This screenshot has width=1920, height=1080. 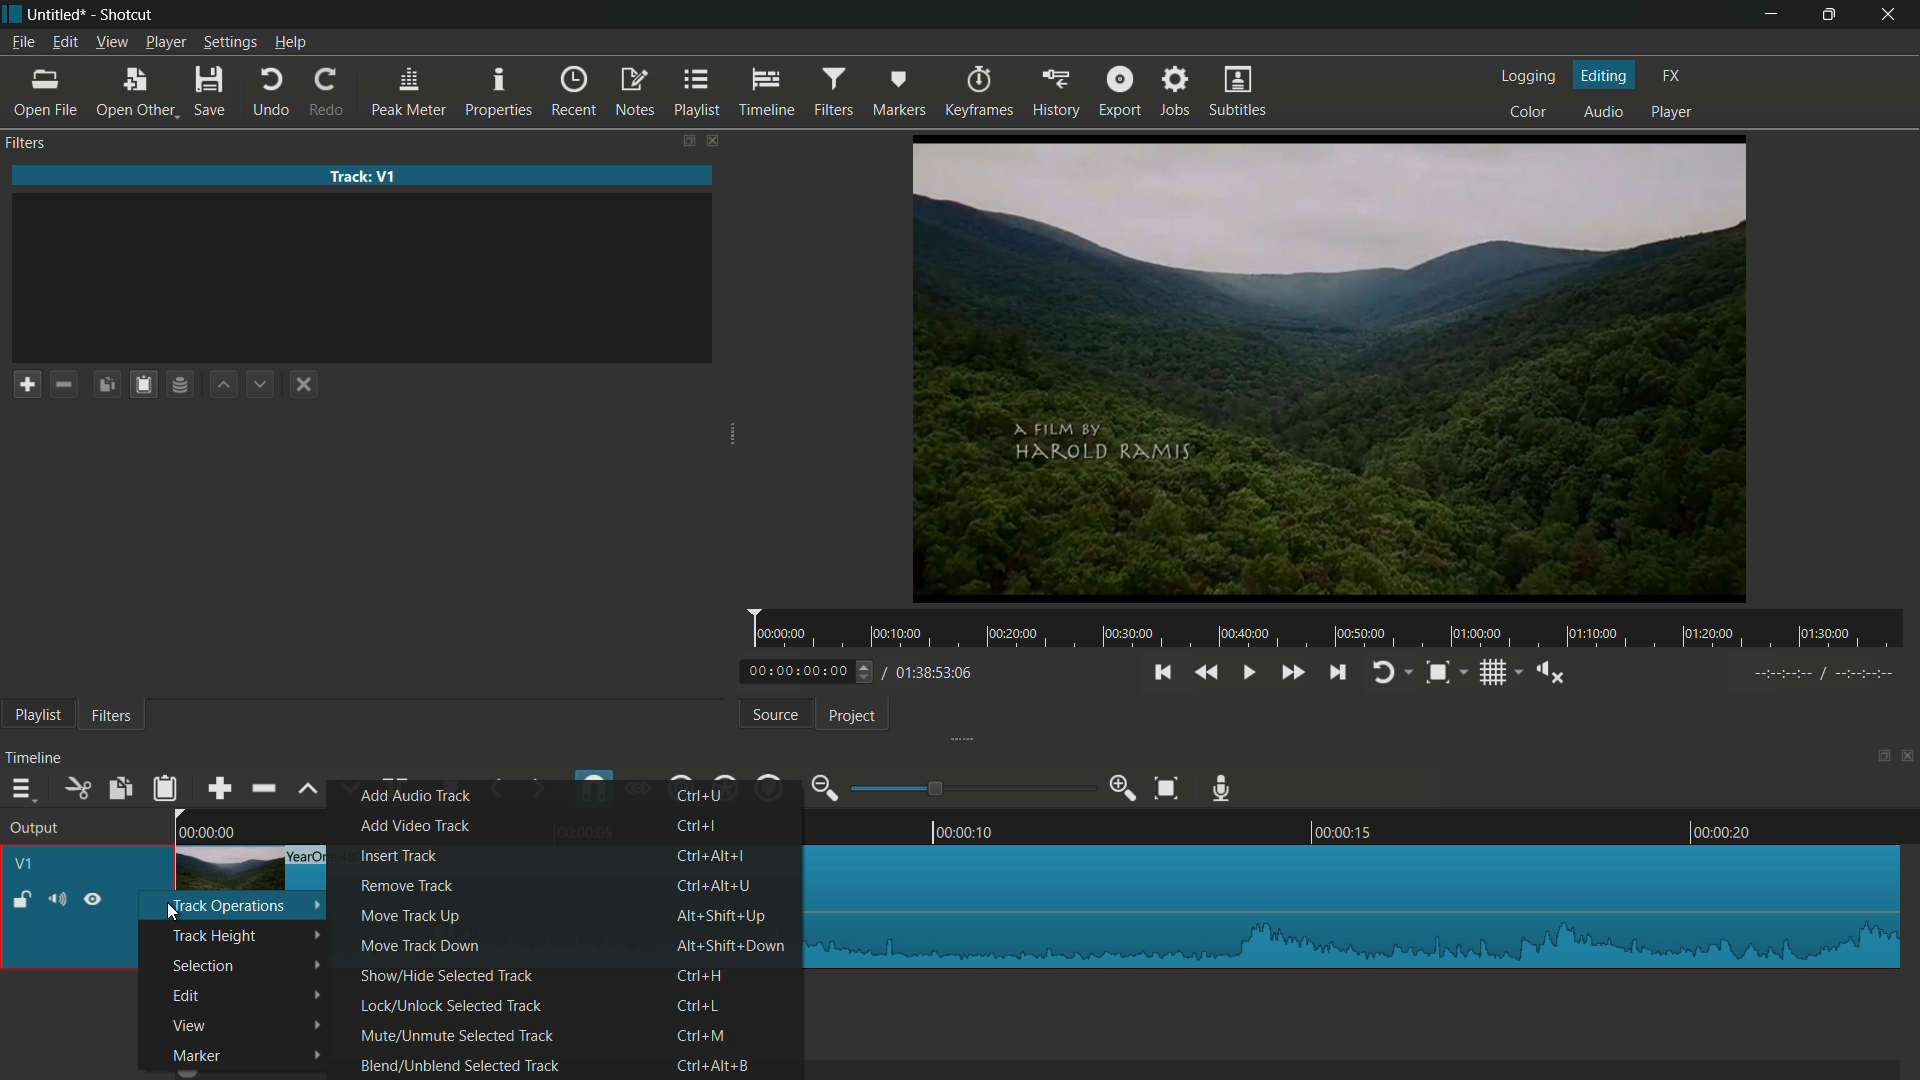 I want to click on filters, so click(x=116, y=715).